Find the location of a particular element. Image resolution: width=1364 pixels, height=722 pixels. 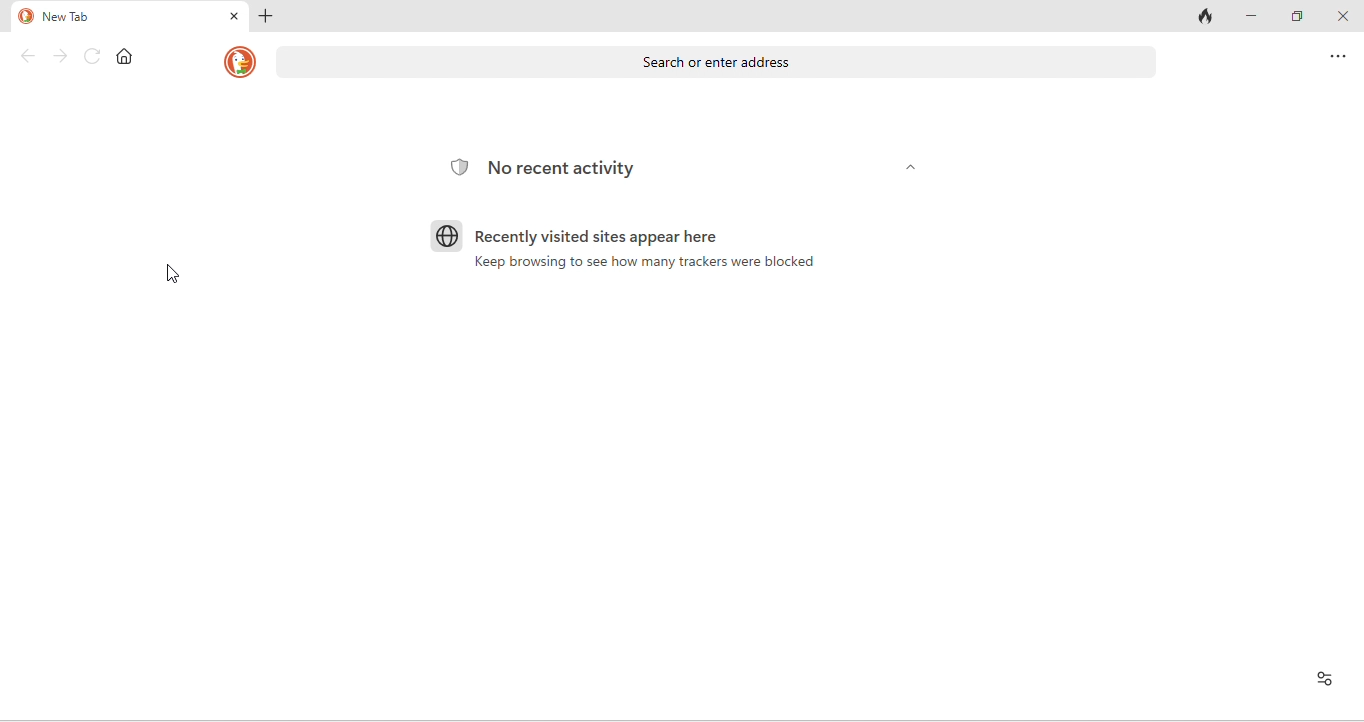

keep browsing to see how many trackers were blocked is located at coordinates (642, 263).